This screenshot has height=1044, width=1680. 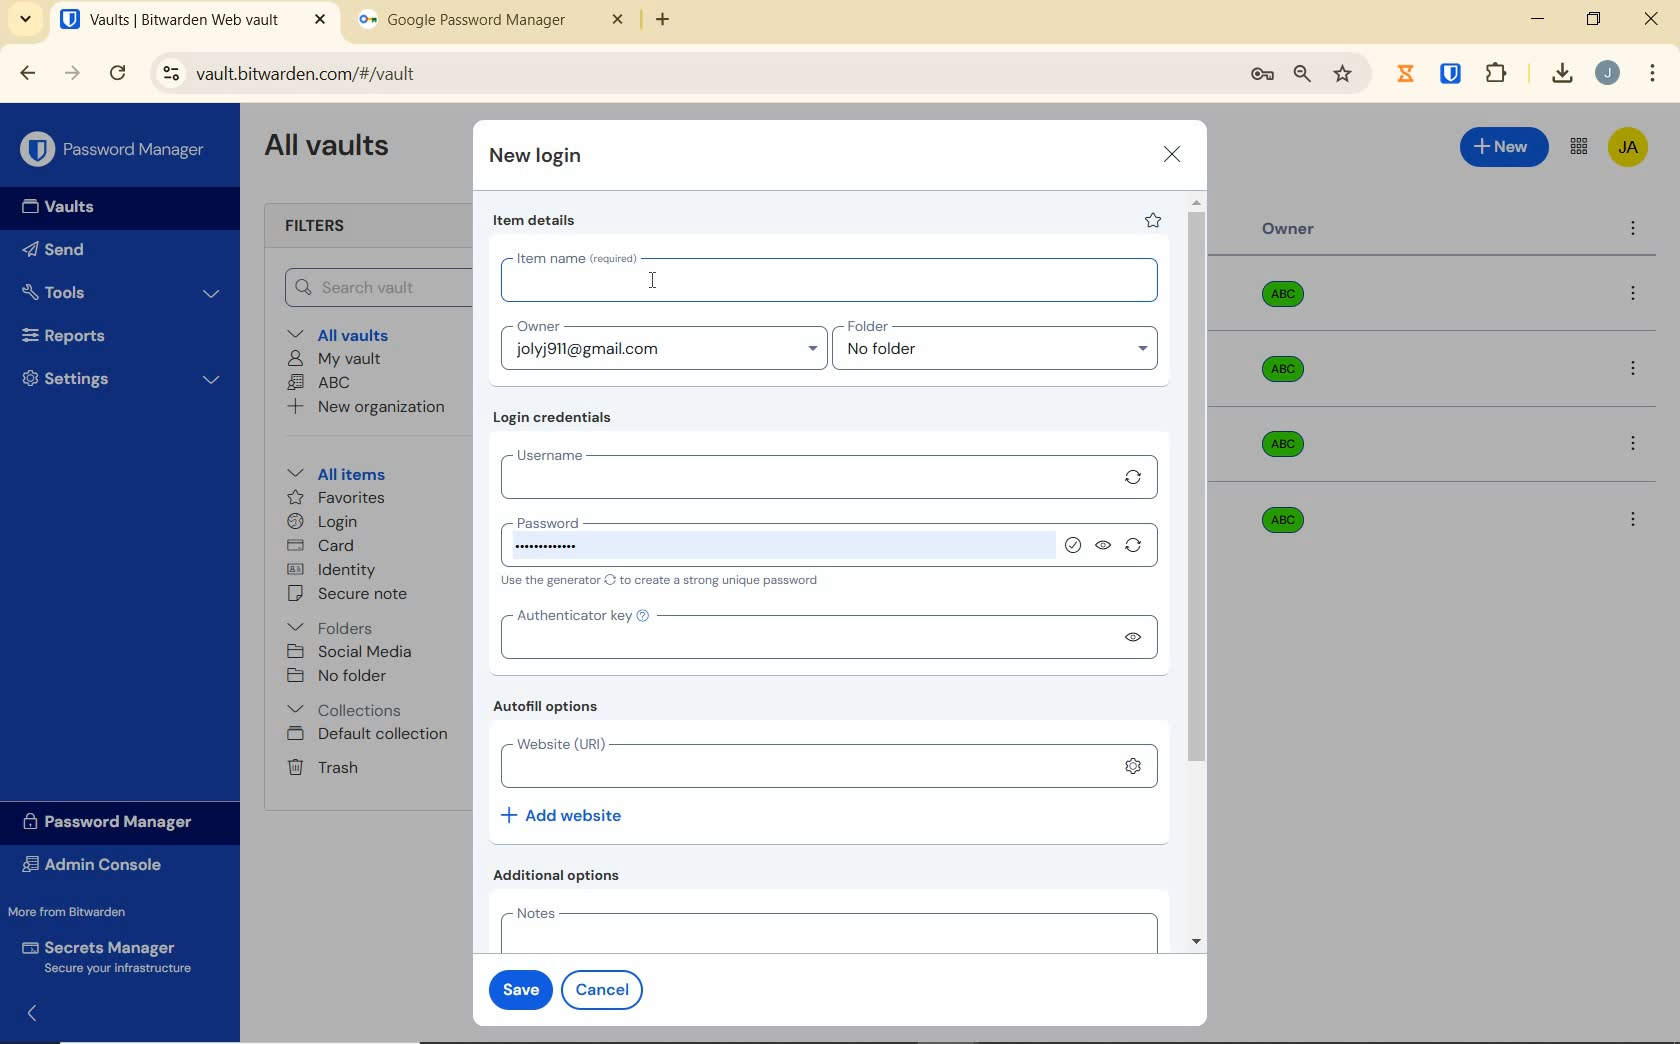 What do you see at coordinates (562, 875) in the screenshot?
I see `dditional options` at bounding box center [562, 875].